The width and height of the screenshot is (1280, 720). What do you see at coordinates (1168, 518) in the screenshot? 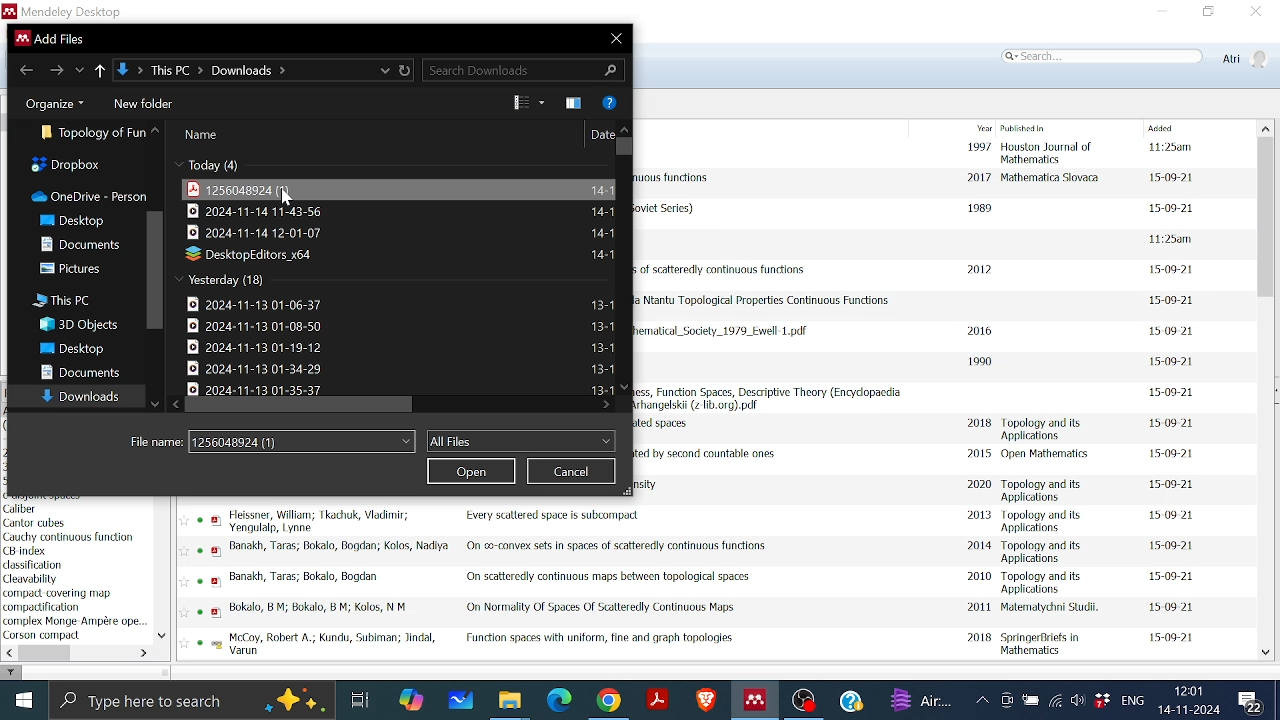
I see `date` at bounding box center [1168, 518].